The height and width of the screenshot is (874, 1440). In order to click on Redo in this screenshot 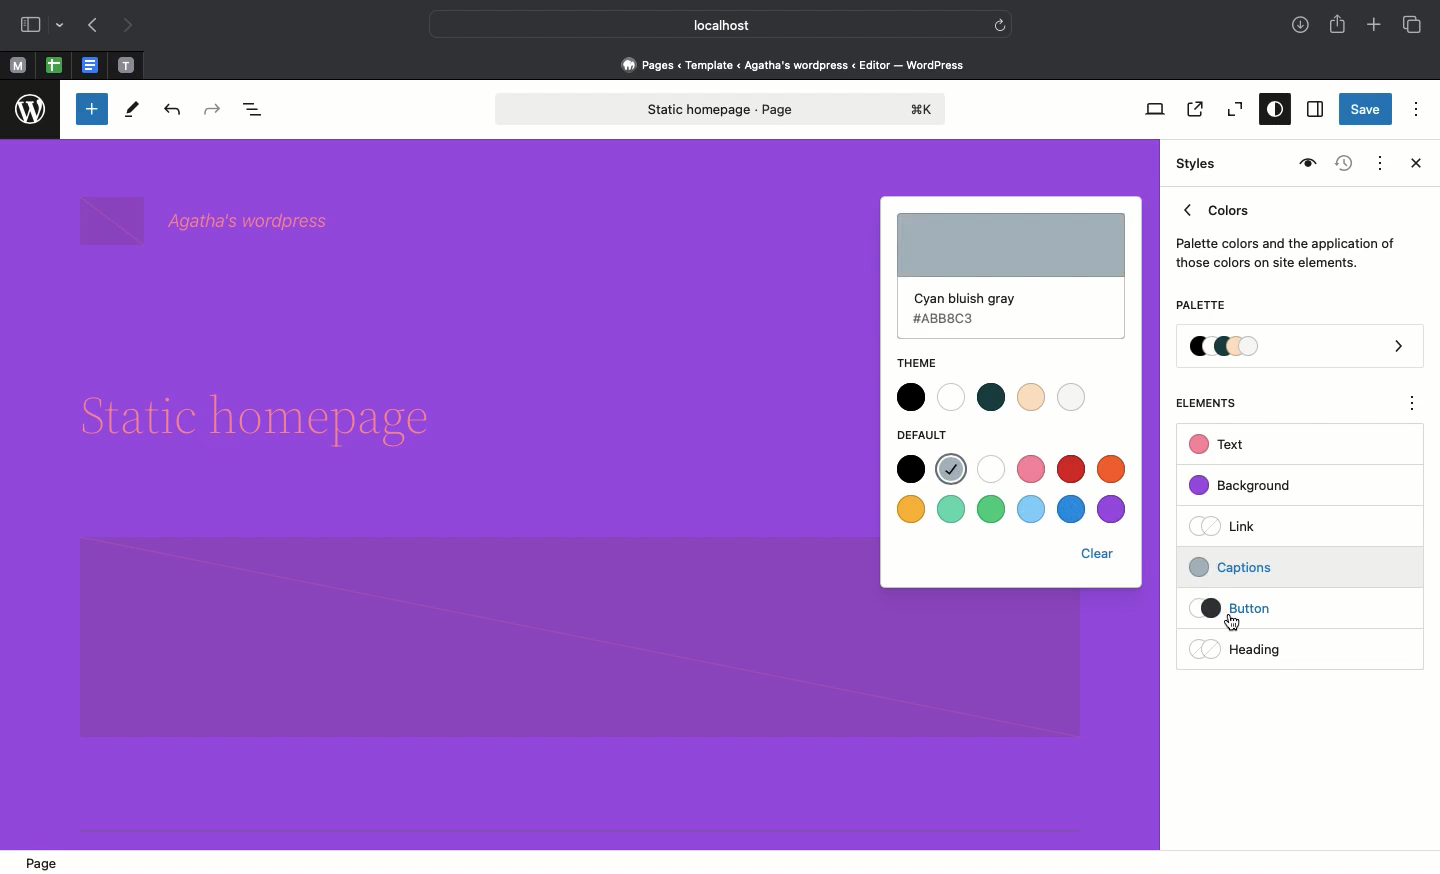, I will do `click(215, 110)`.